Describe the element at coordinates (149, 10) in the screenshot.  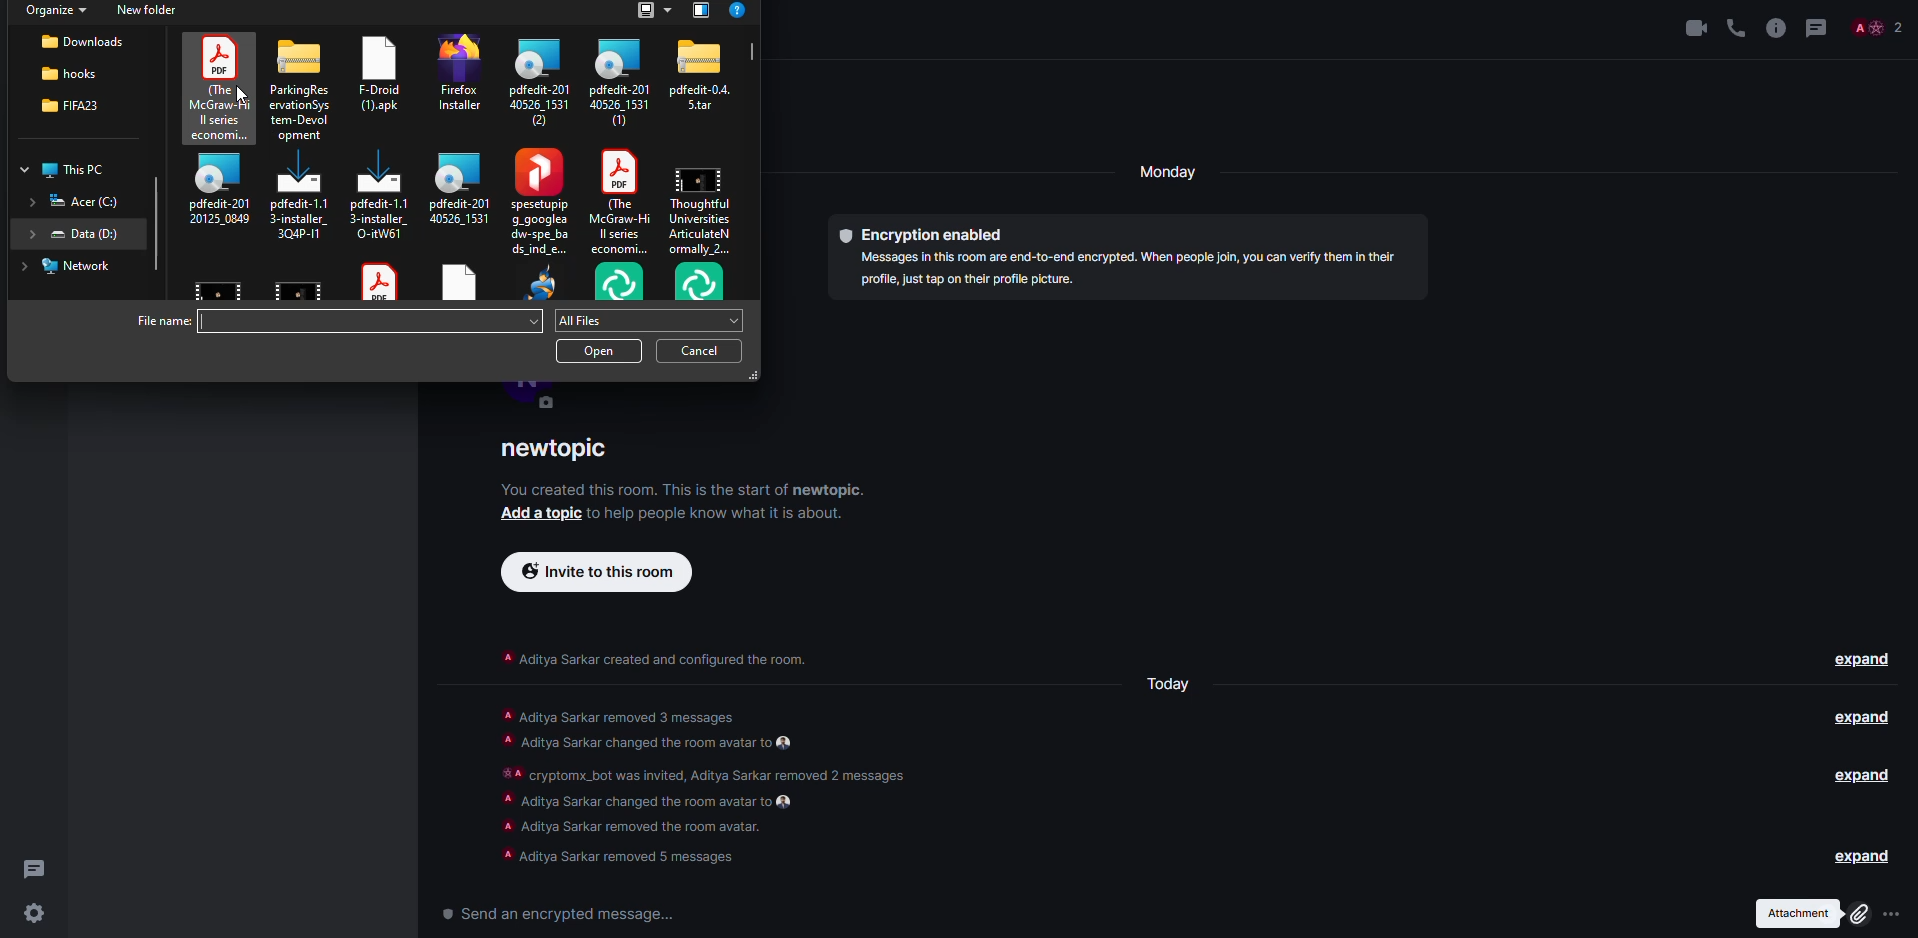
I see `new folder` at that location.